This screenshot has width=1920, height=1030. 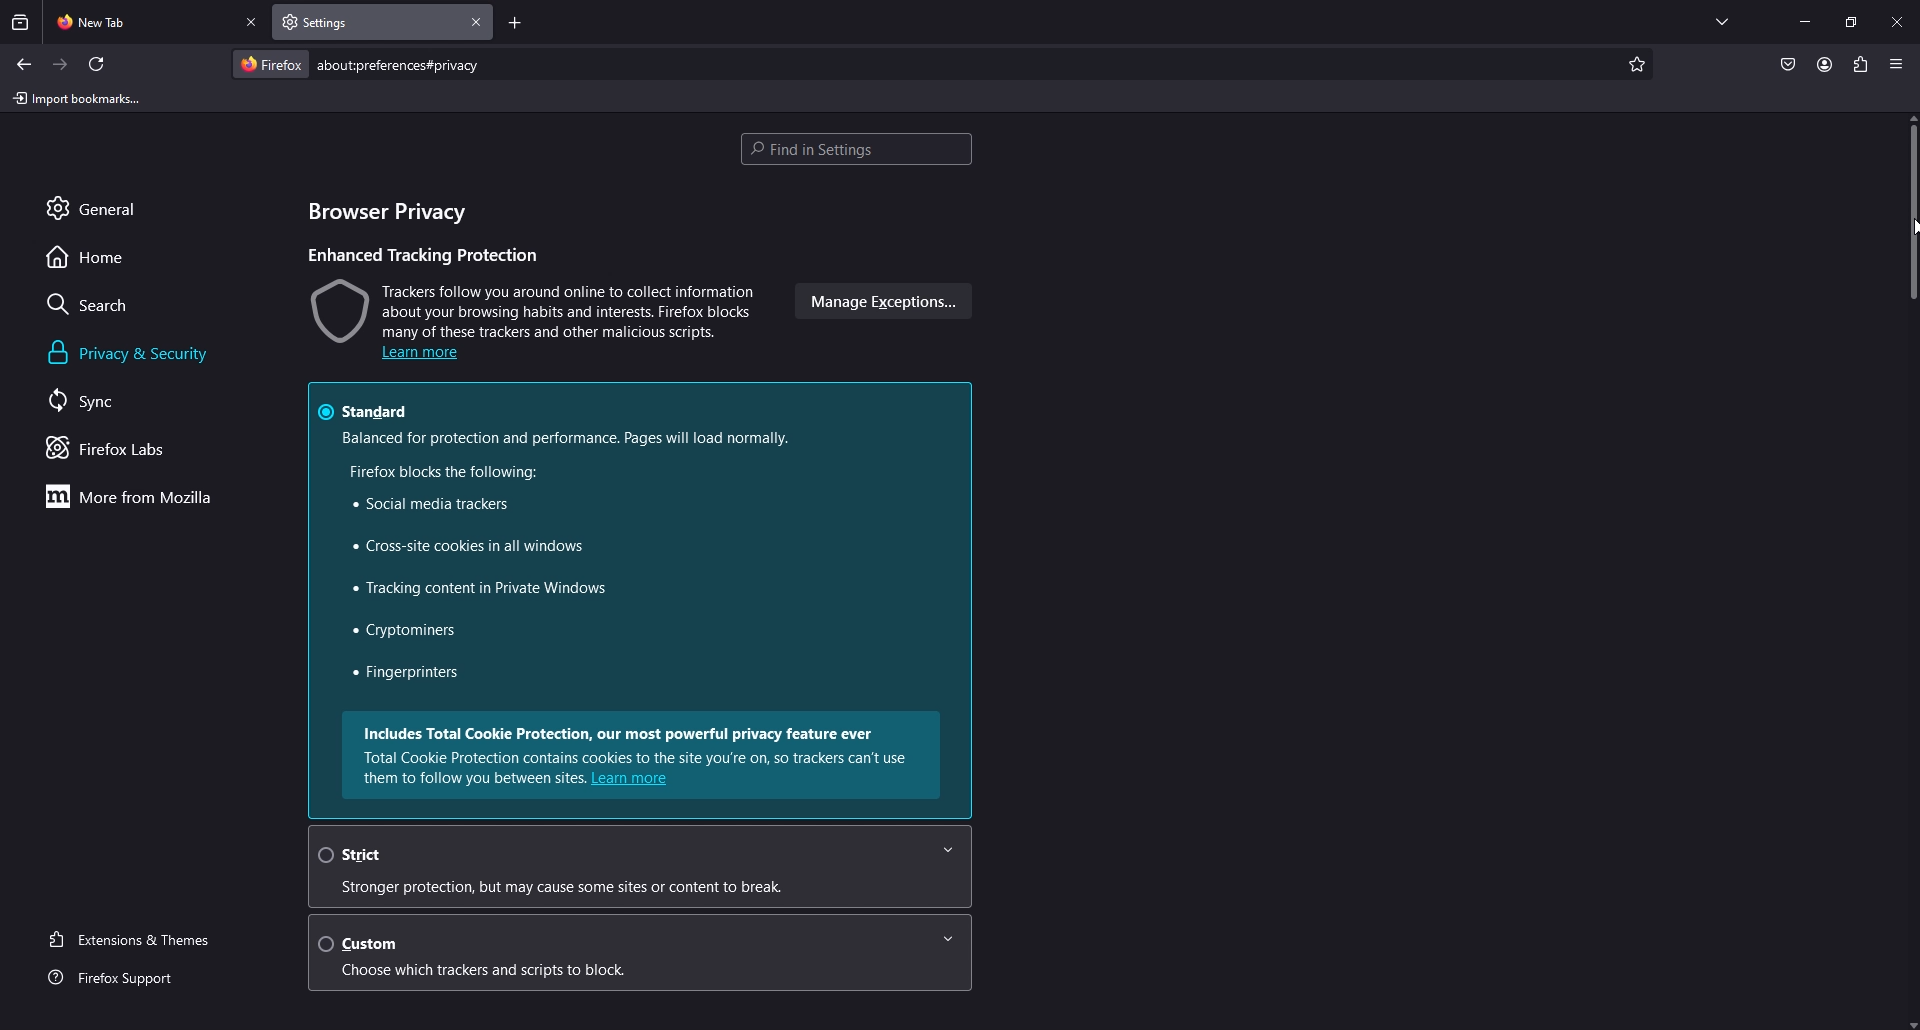 I want to click on Firefox blocks the following:, so click(x=439, y=472).